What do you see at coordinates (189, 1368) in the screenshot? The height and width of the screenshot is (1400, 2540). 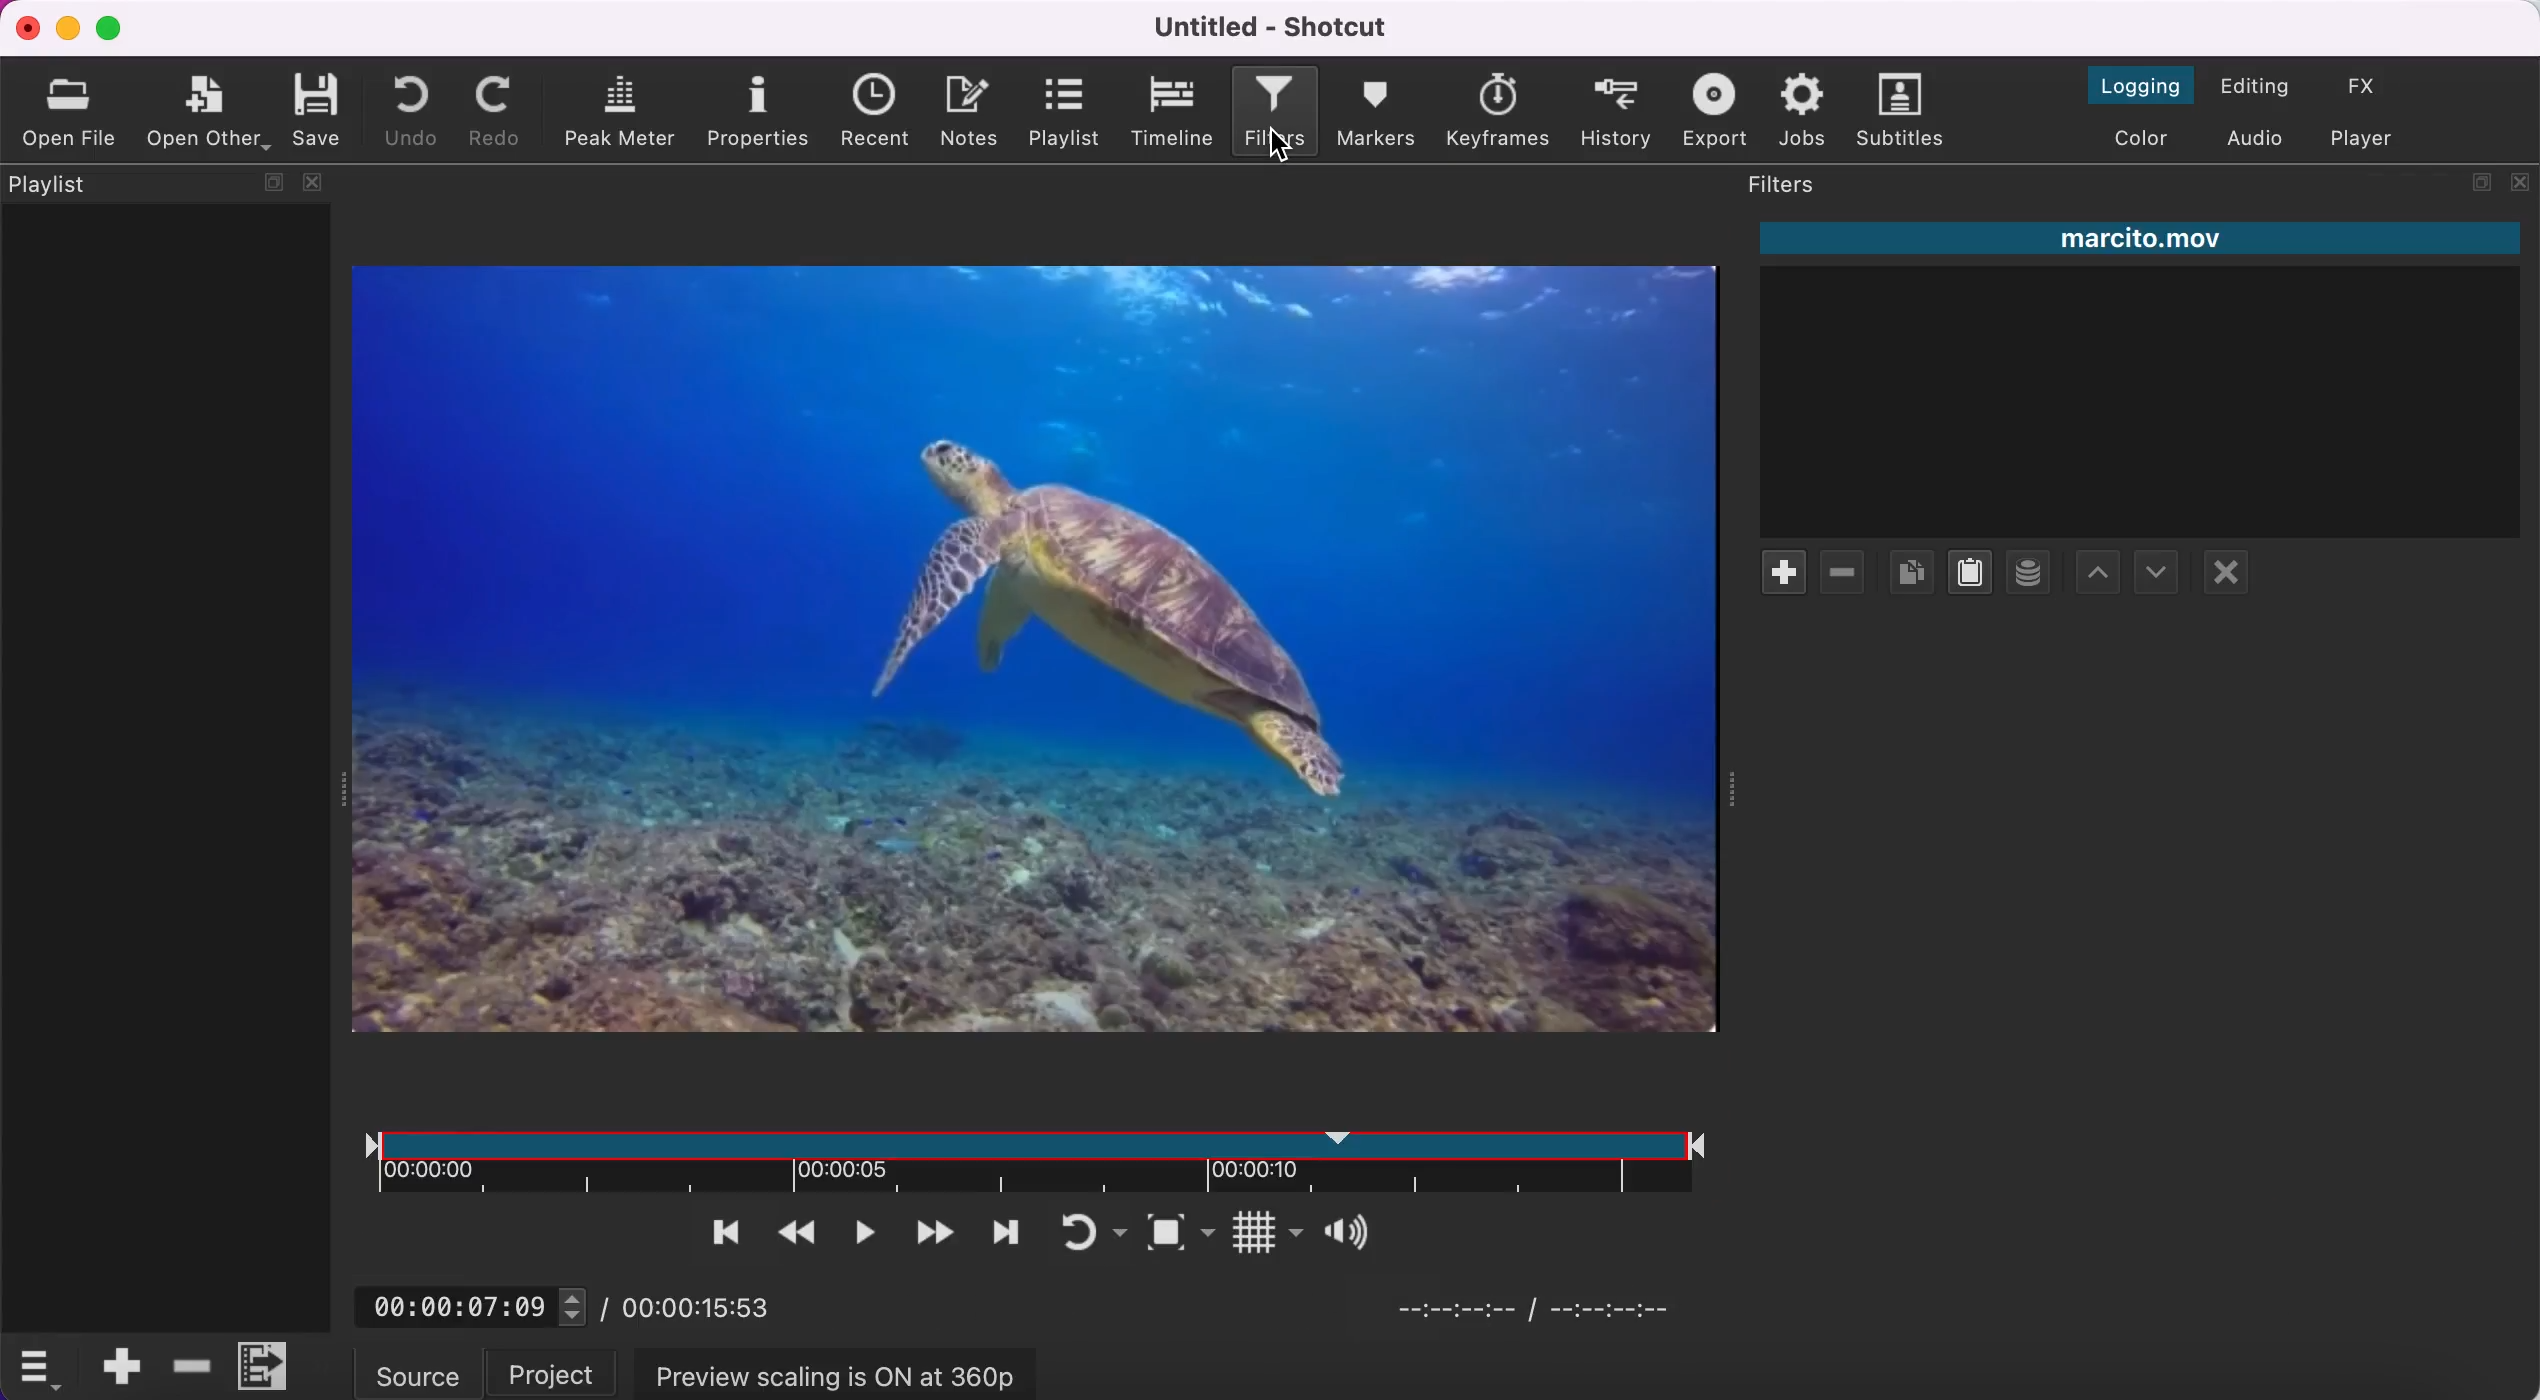 I see `delete ripple` at bounding box center [189, 1368].